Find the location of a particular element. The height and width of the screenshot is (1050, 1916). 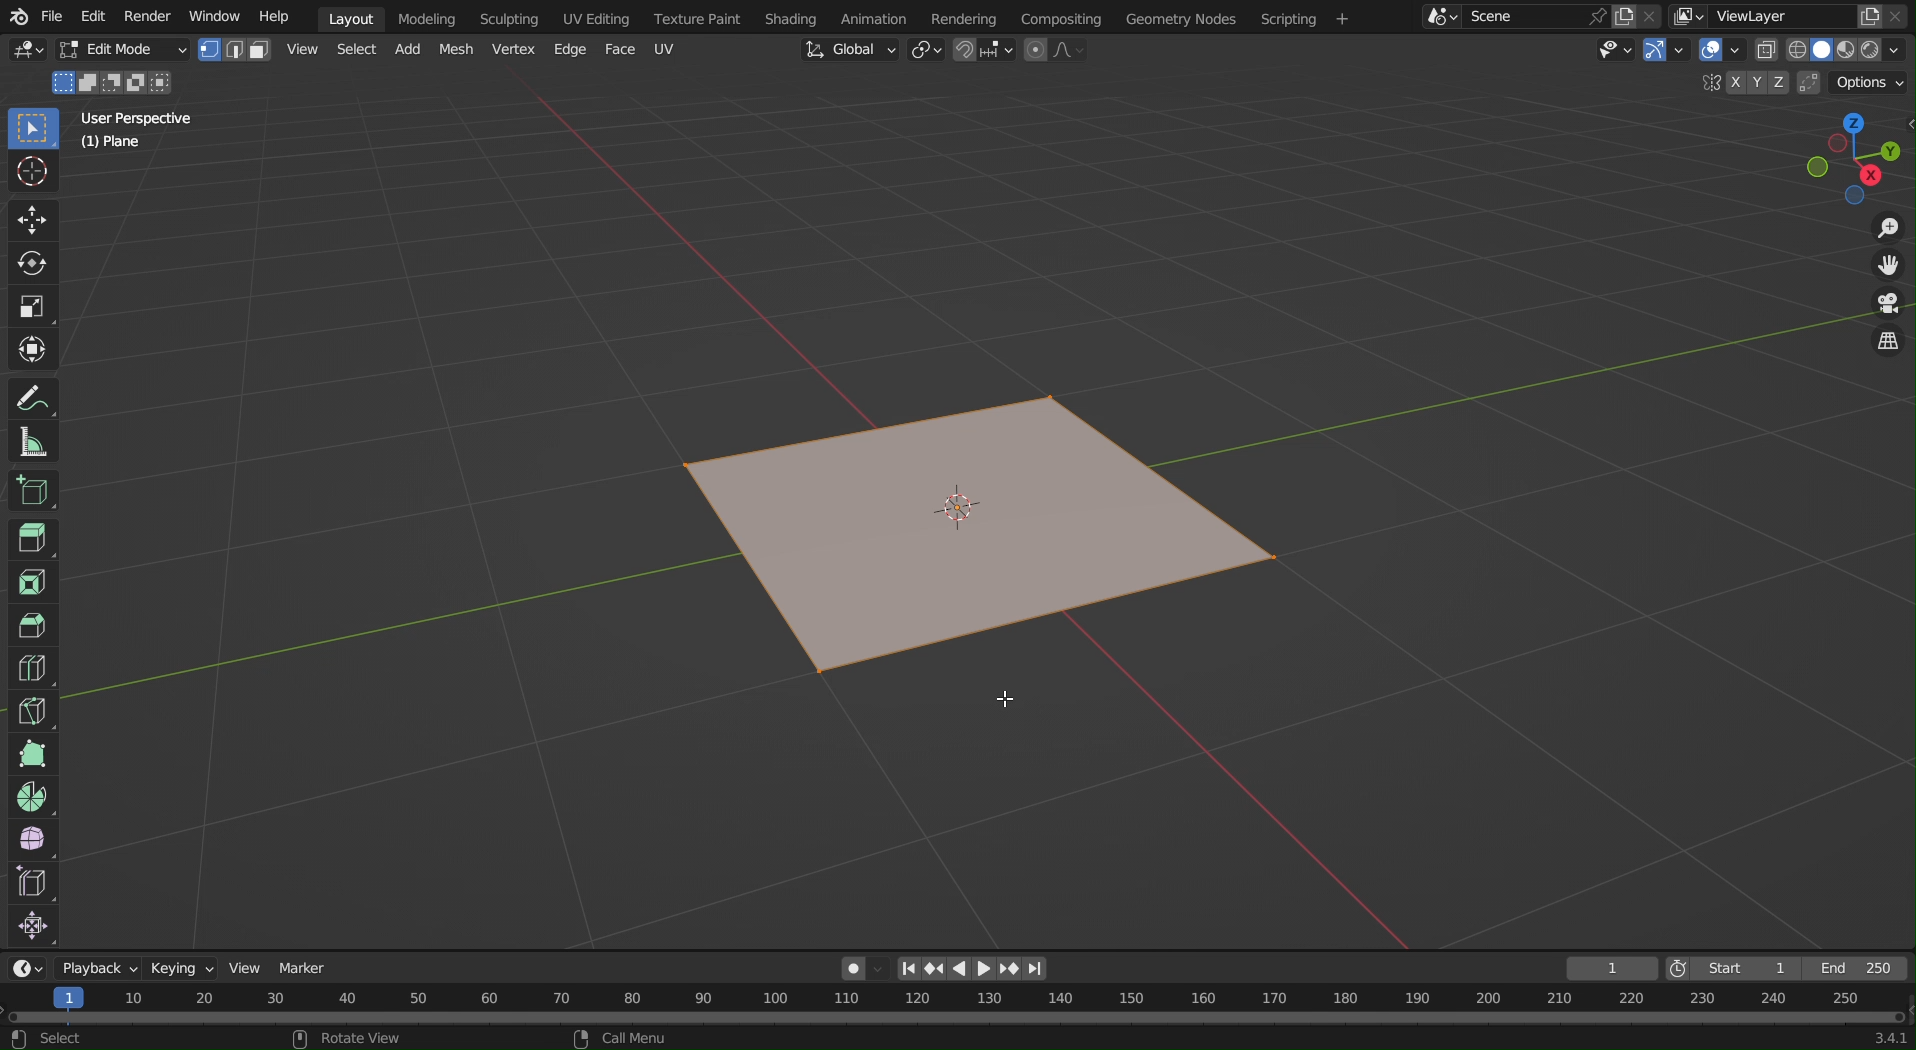

Blender logo is located at coordinates (17, 16).